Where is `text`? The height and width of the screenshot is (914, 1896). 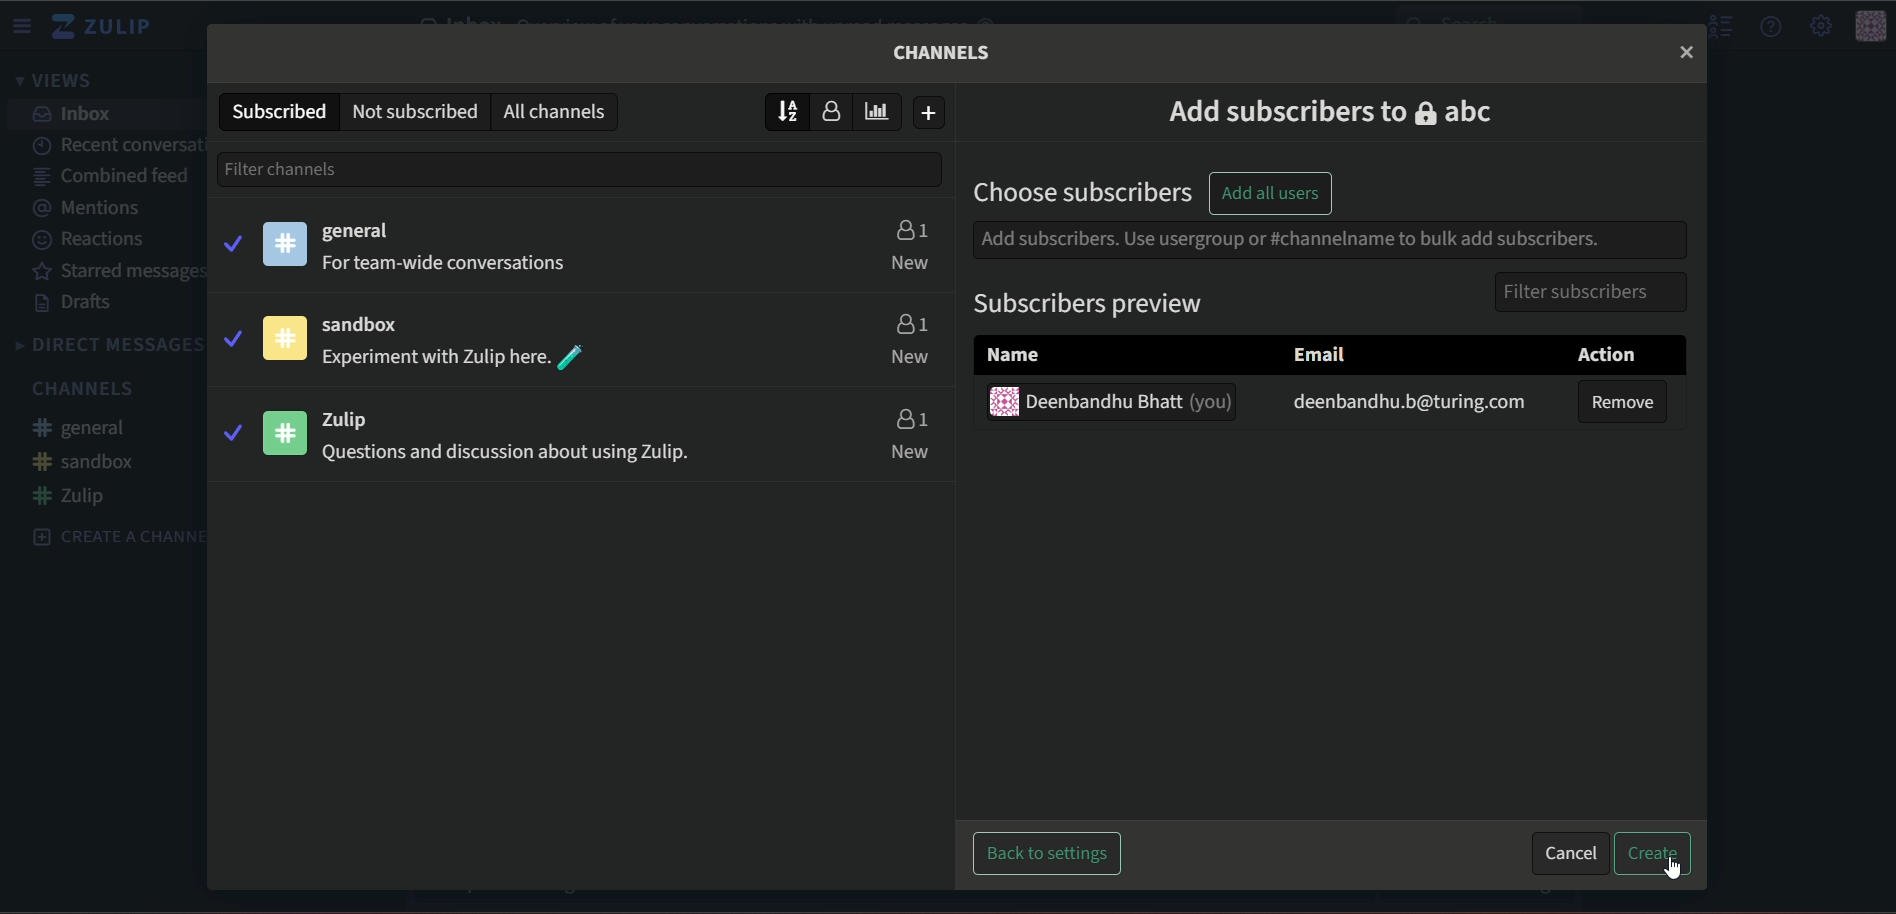 text is located at coordinates (450, 264).